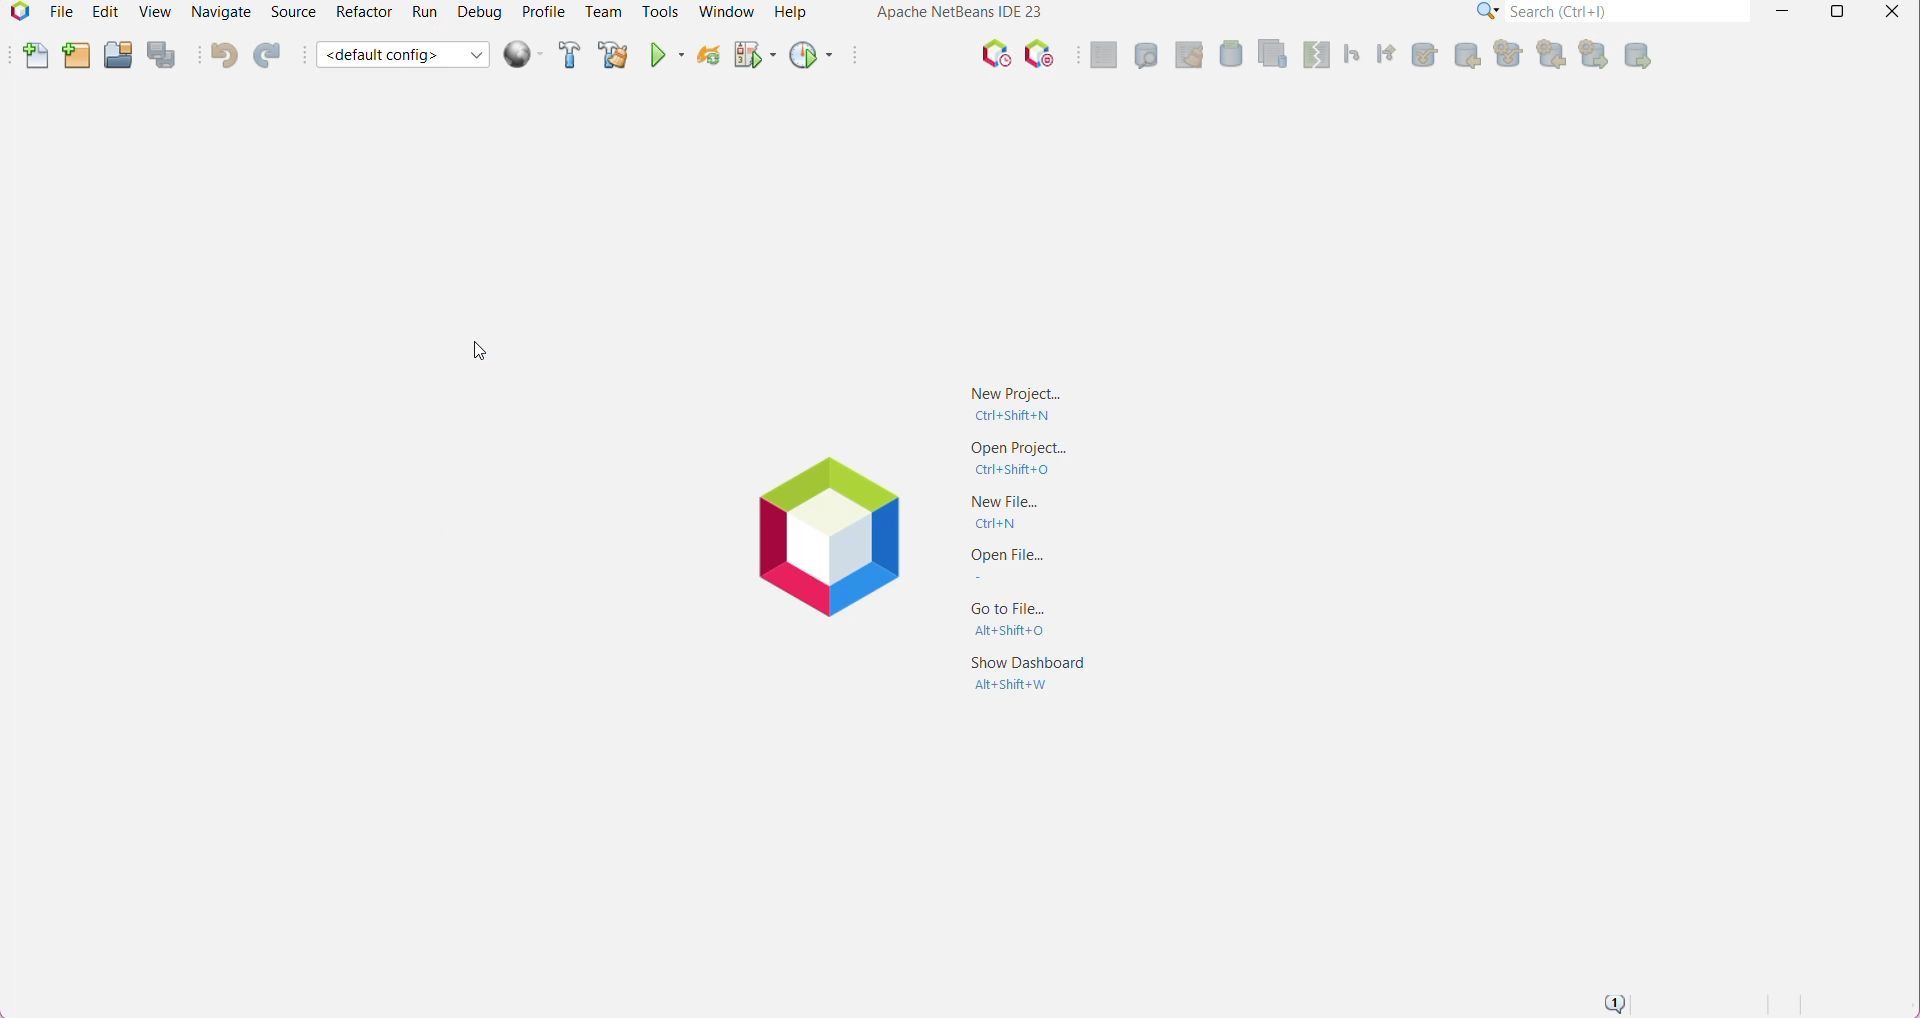 The height and width of the screenshot is (1018, 1920). What do you see at coordinates (117, 57) in the screenshot?
I see `Open Project` at bounding box center [117, 57].